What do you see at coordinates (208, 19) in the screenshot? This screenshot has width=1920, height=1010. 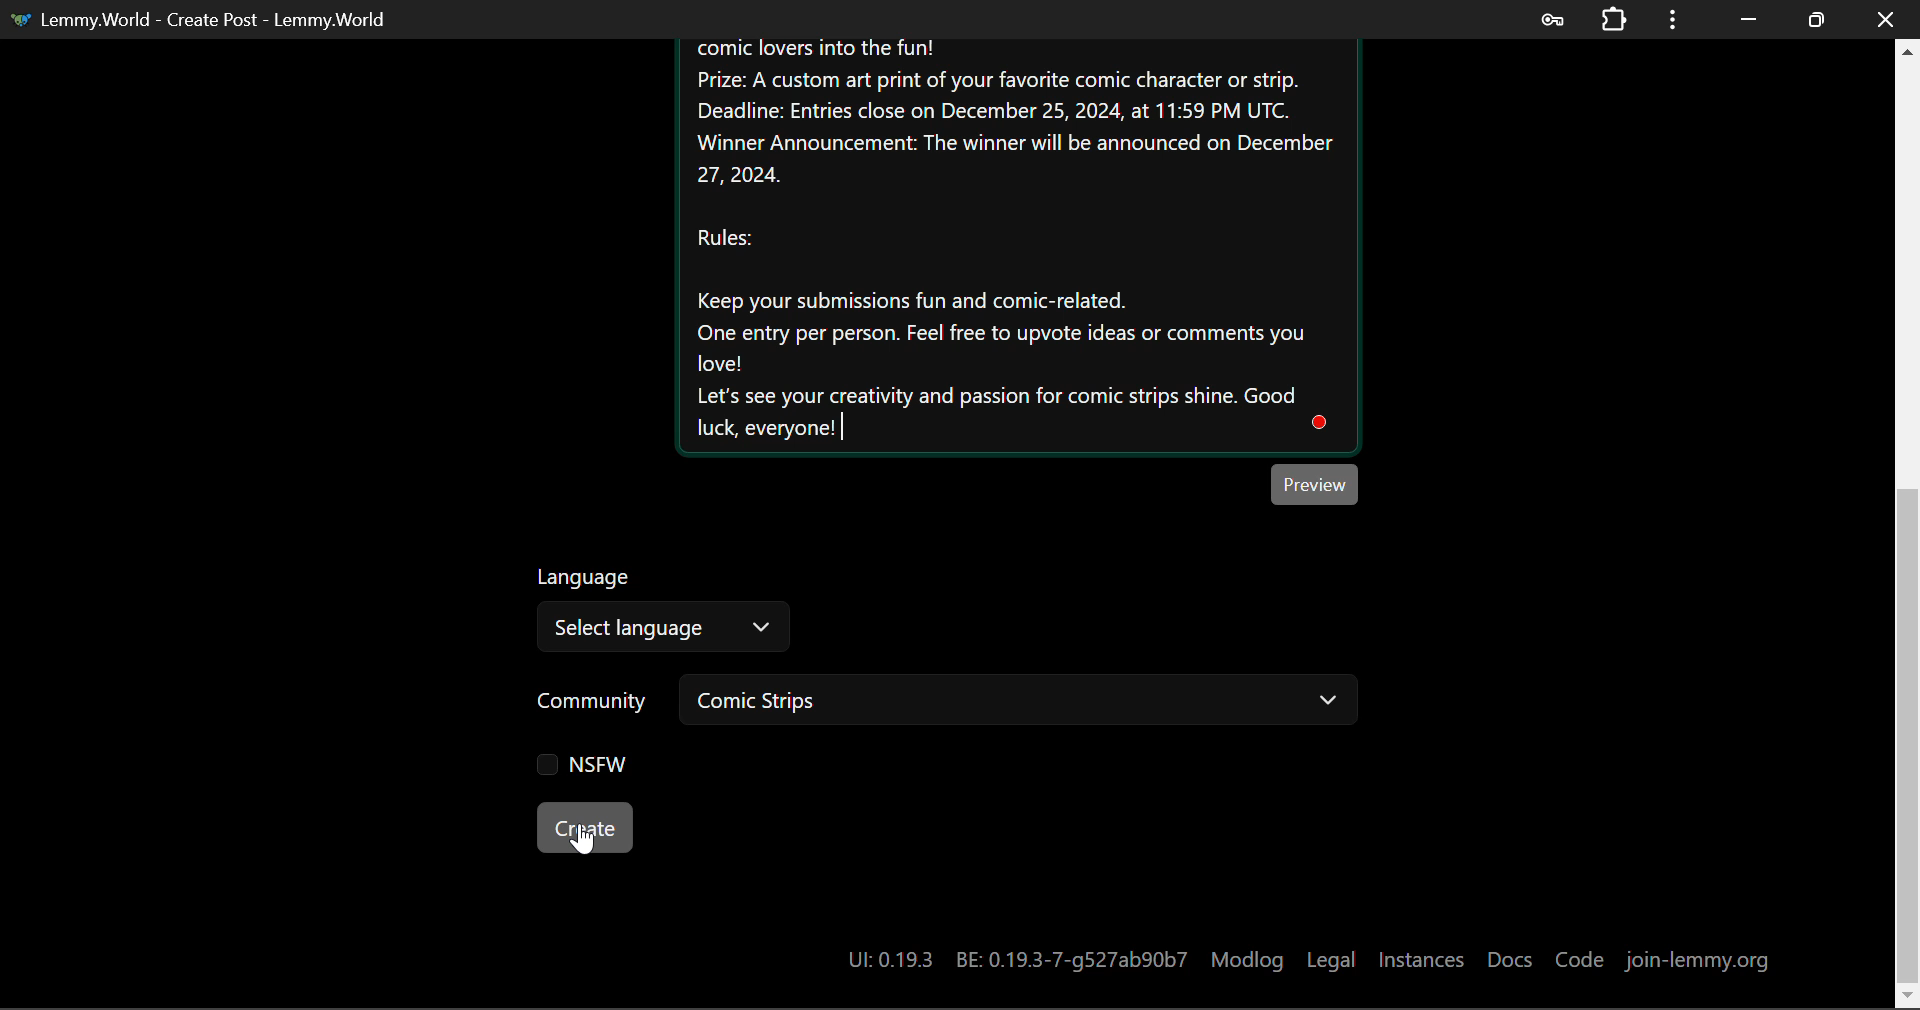 I see `Lemmy.World- Create Post - Lemmy.World` at bounding box center [208, 19].